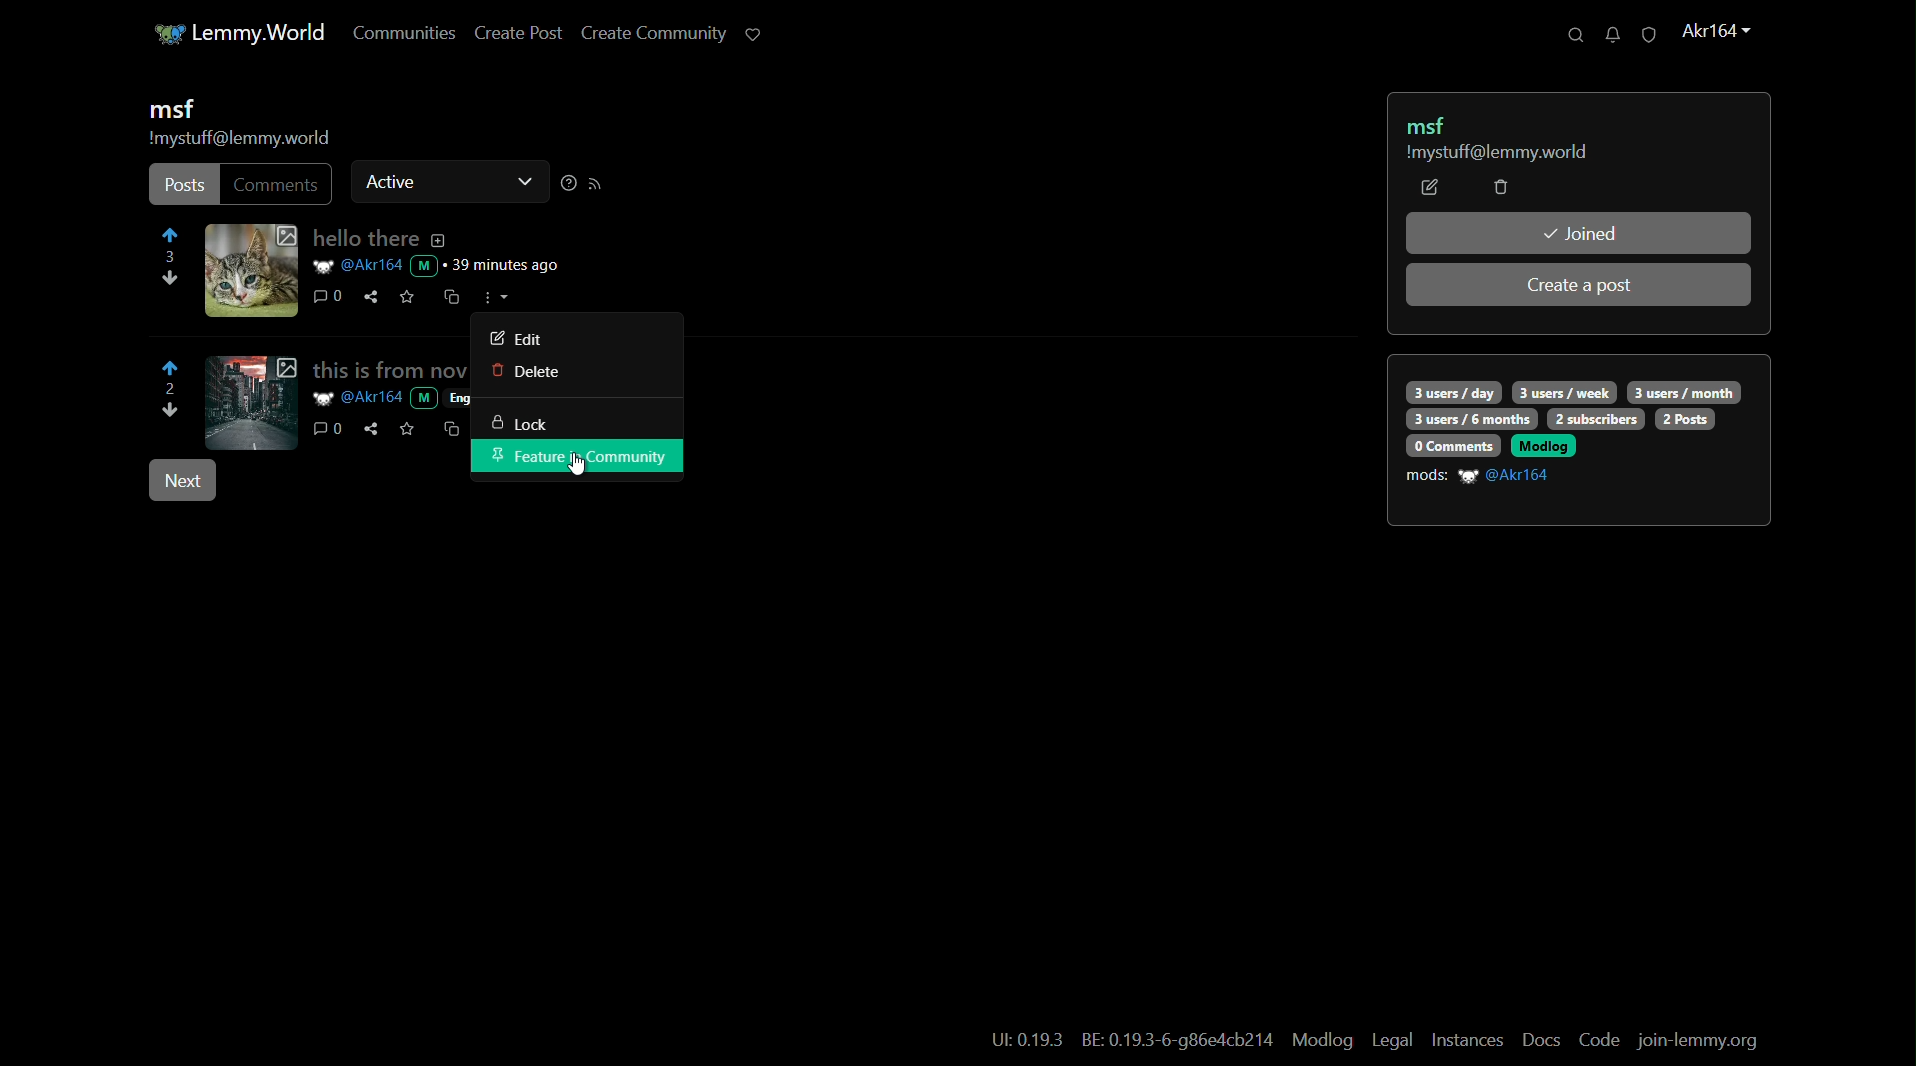  What do you see at coordinates (1686, 419) in the screenshot?
I see `2 posts` at bounding box center [1686, 419].